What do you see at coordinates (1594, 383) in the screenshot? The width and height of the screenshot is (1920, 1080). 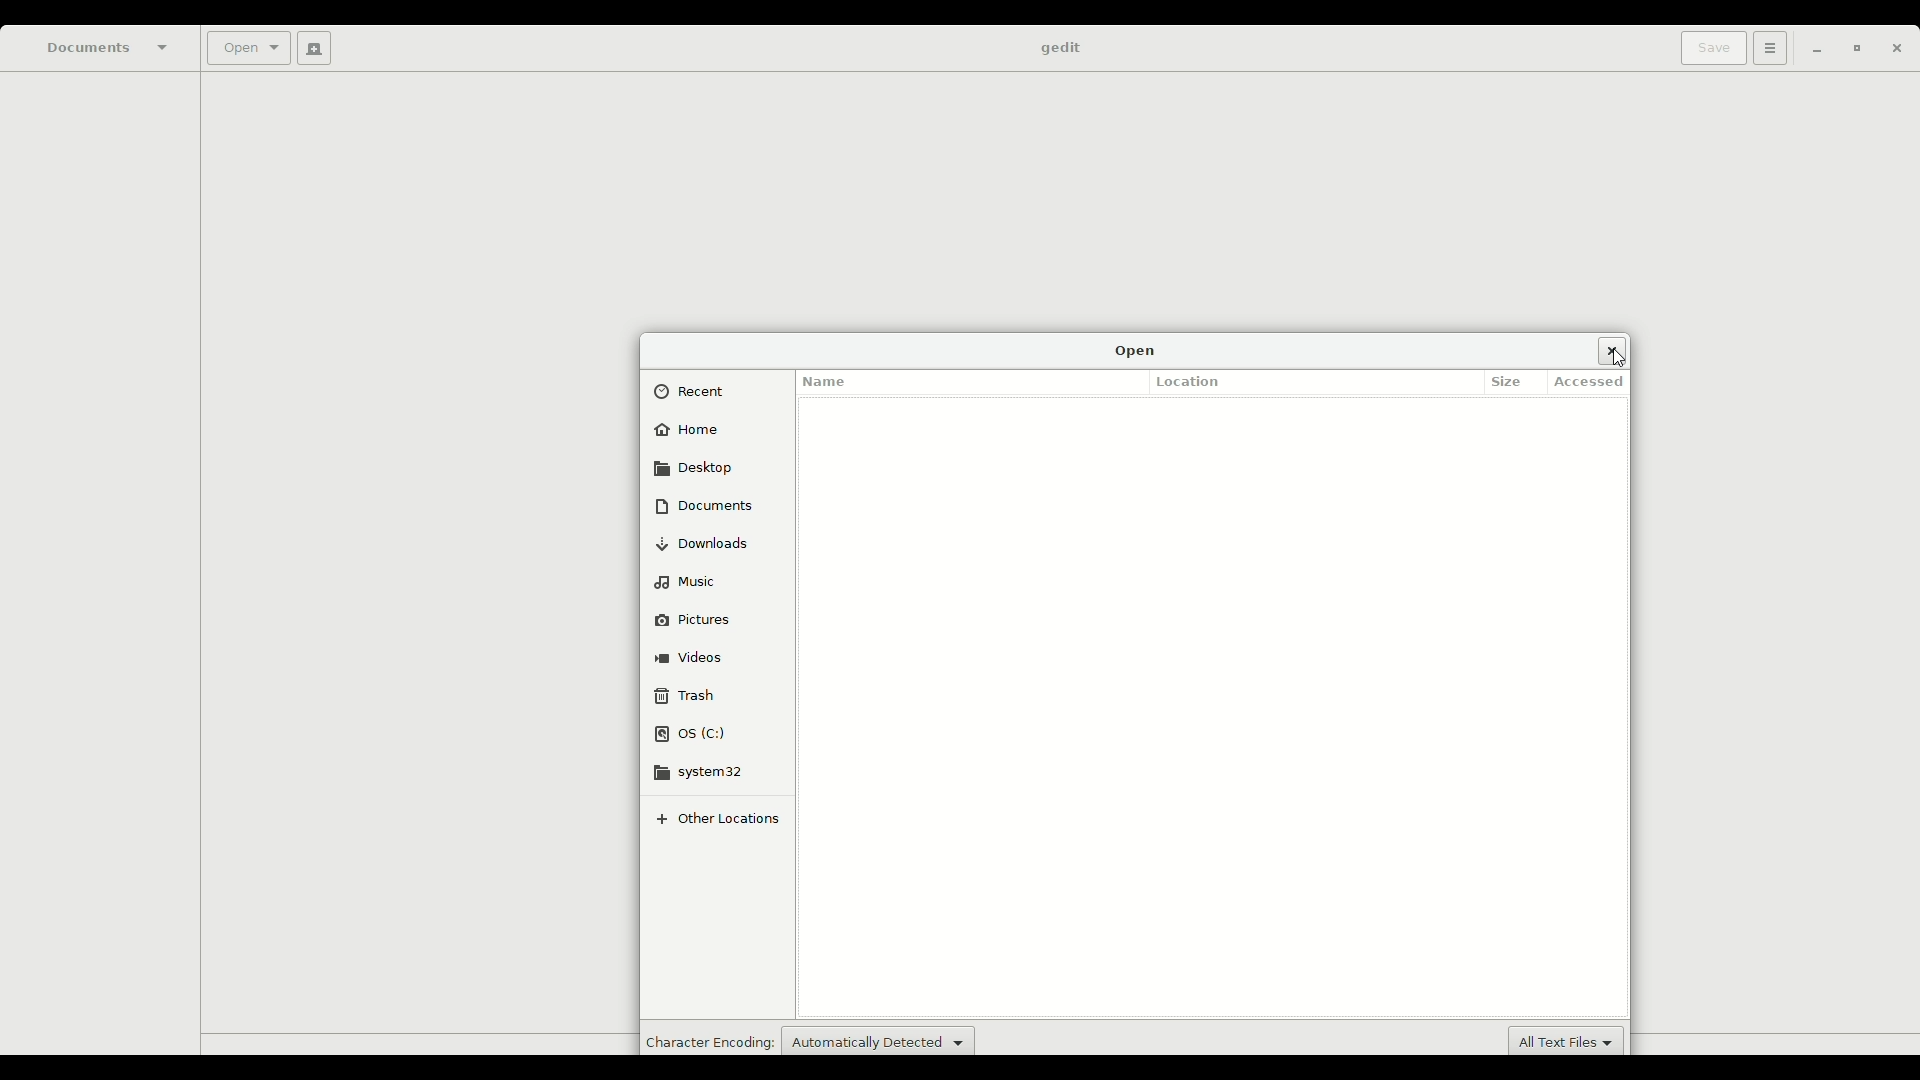 I see `Accessed` at bounding box center [1594, 383].